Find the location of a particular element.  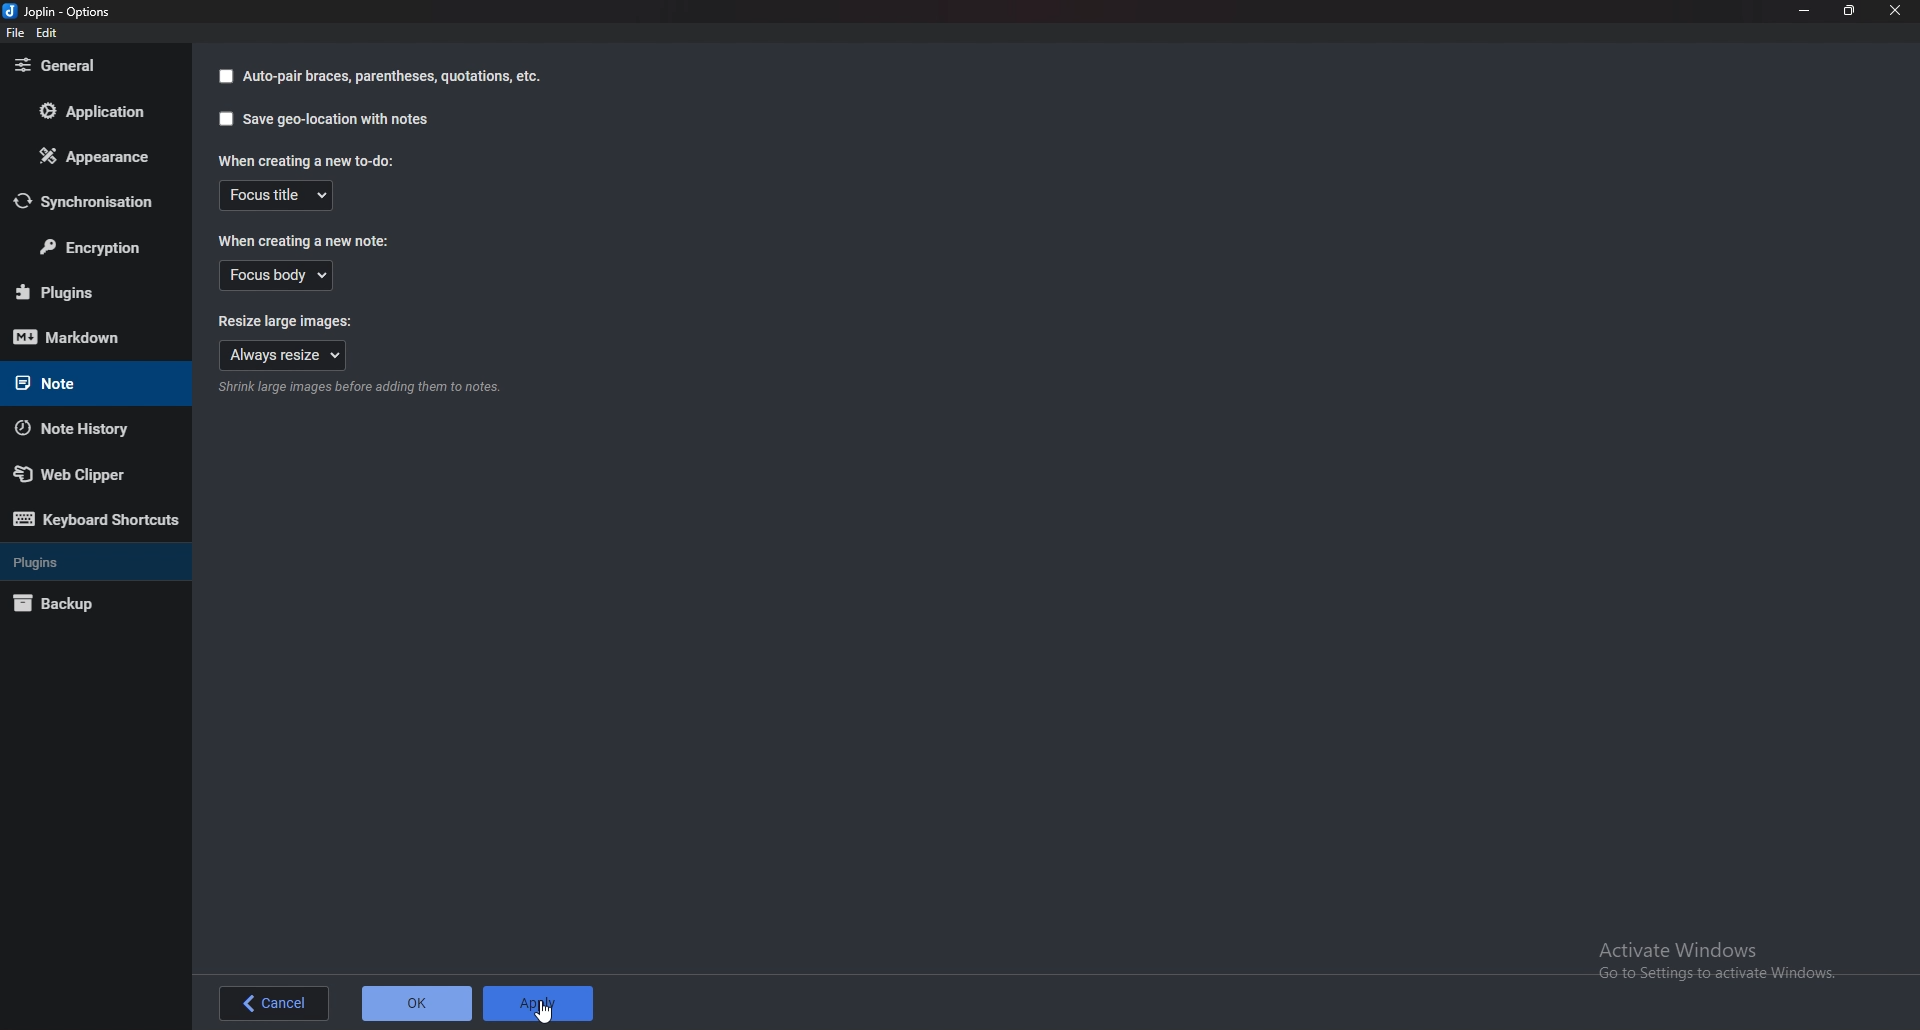

minimize is located at coordinates (1806, 10).